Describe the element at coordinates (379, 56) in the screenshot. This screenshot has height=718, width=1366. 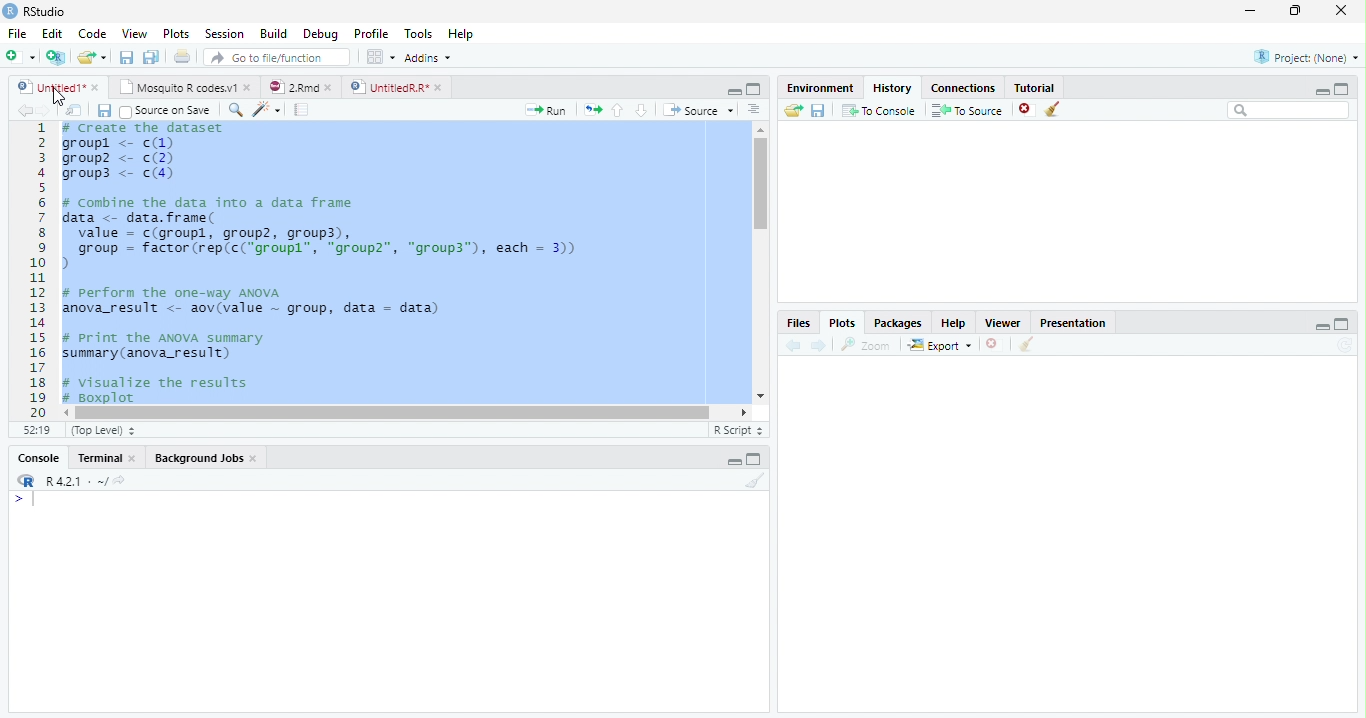
I see `Workspace pane` at that location.